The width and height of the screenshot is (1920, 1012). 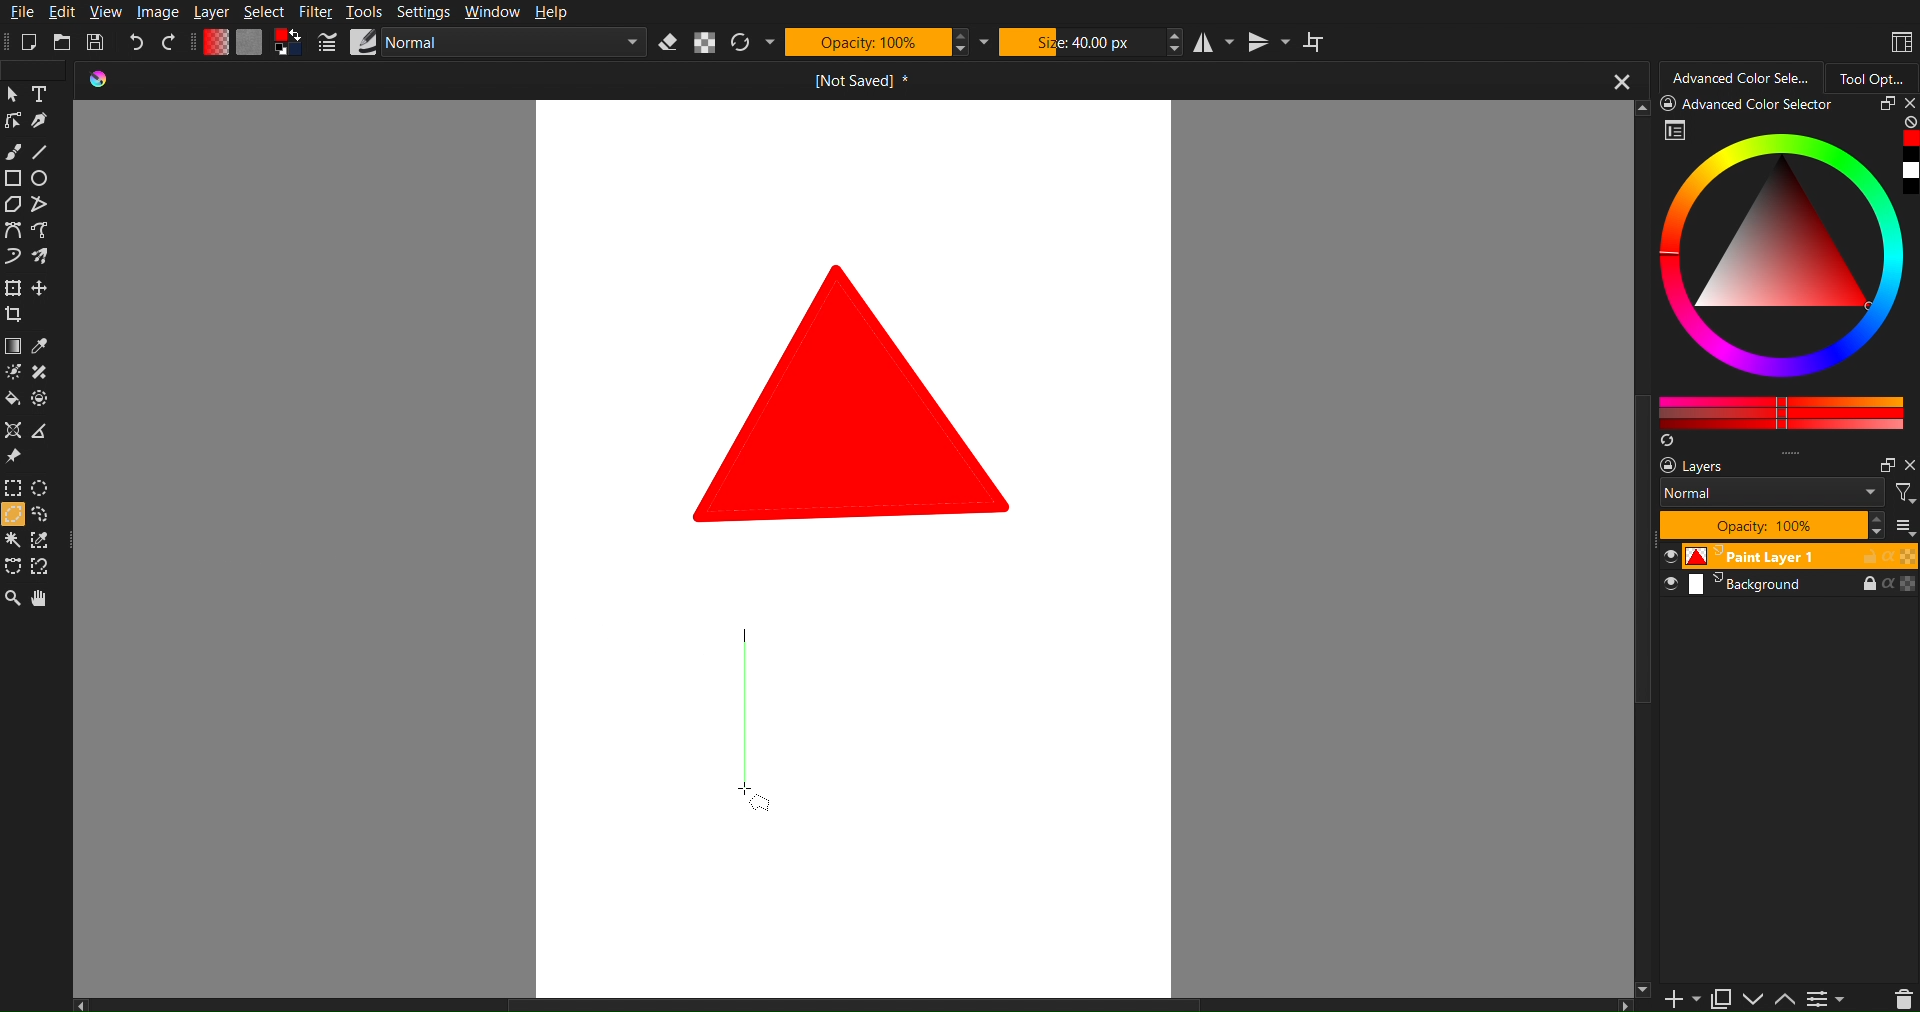 I want to click on Select, so click(x=266, y=12).